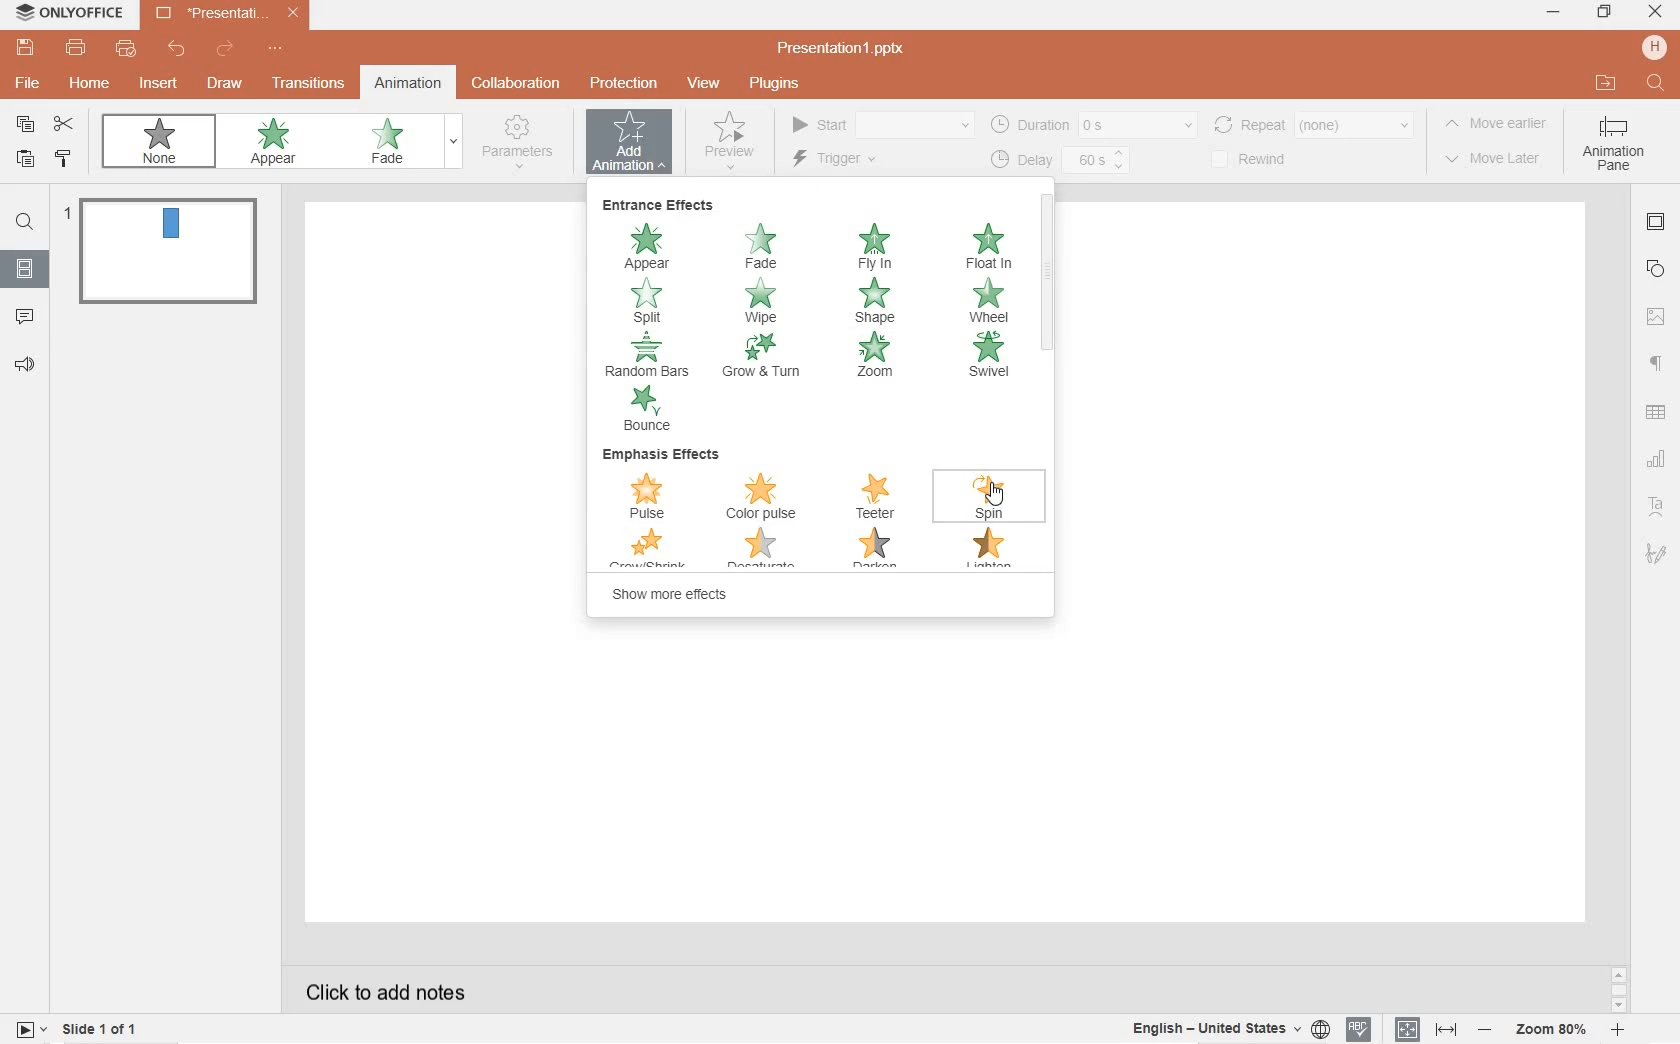 This screenshot has width=1680, height=1044. Describe the element at coordinates (665, 457) in the screenshot. I see `emphasis effects` at that location.